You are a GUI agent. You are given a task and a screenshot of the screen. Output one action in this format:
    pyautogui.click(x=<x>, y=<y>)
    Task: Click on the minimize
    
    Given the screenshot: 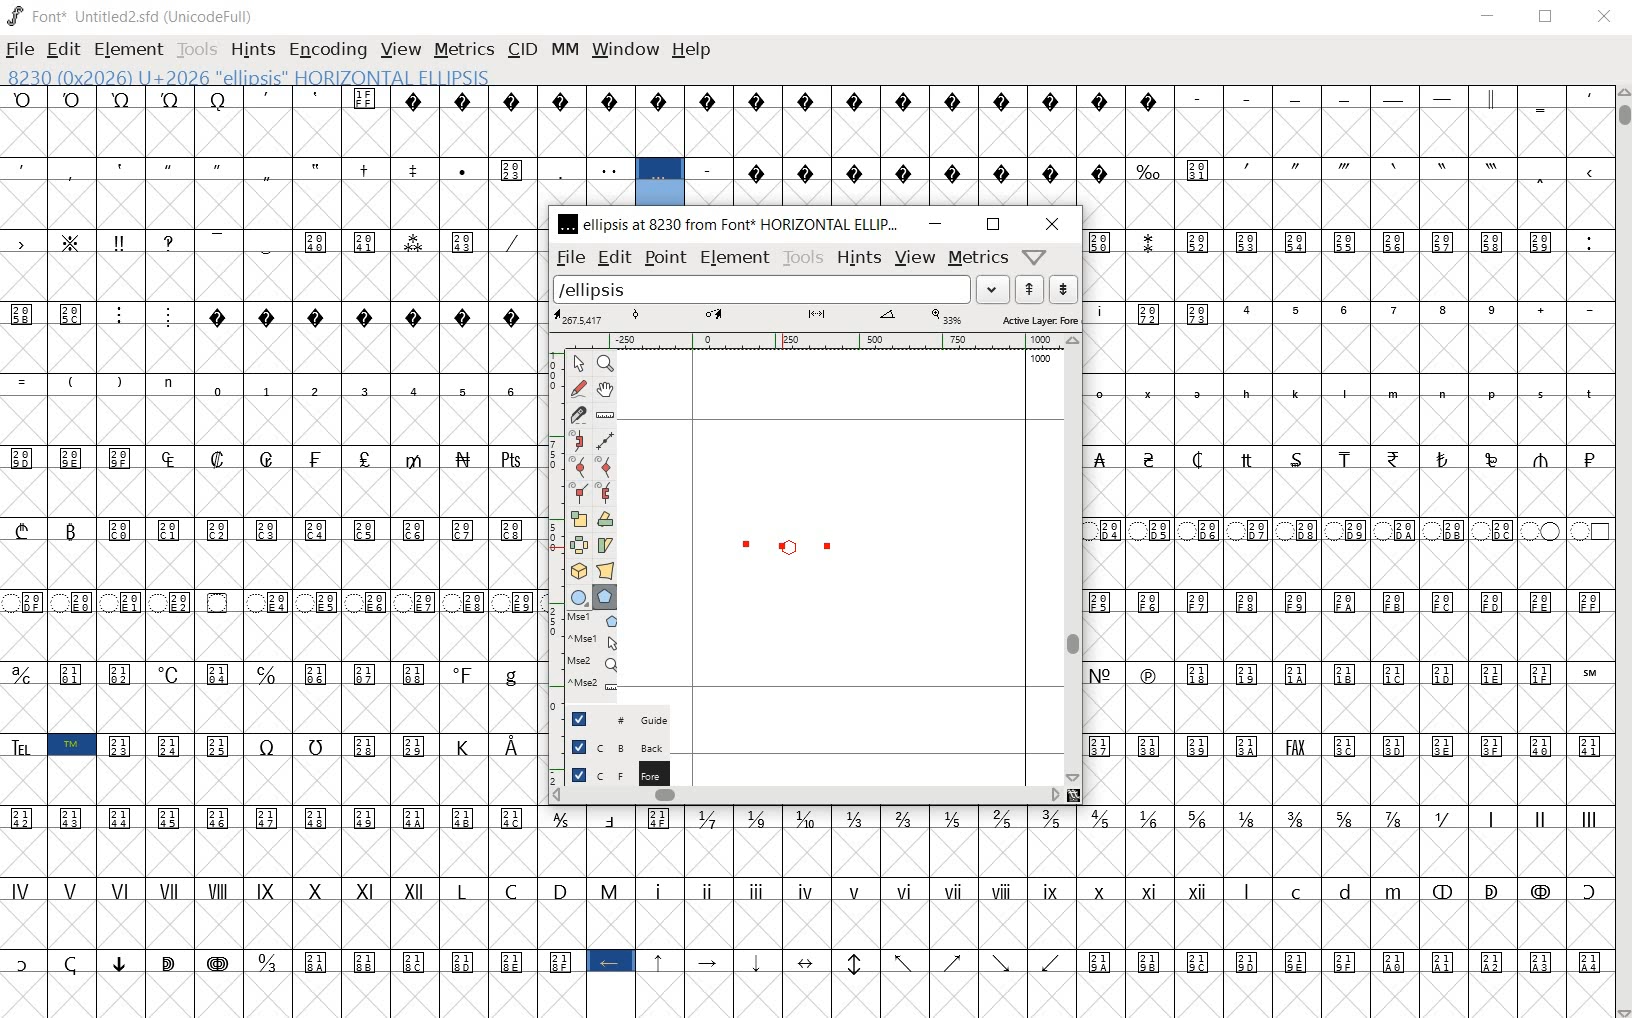 What is the action you would take?
    pyautogui.click(x=935, y=223)
    